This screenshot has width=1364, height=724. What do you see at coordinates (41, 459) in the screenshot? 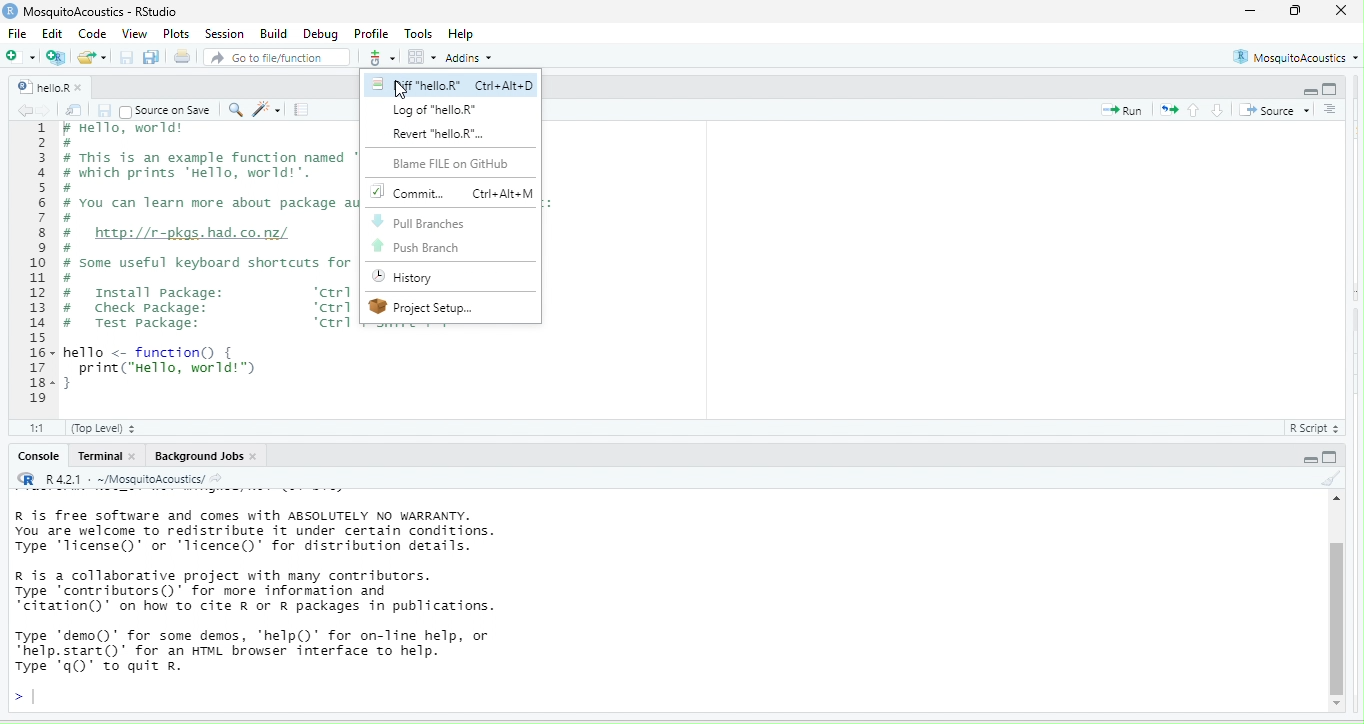
I see `Console` at bounding box center [41, 459].